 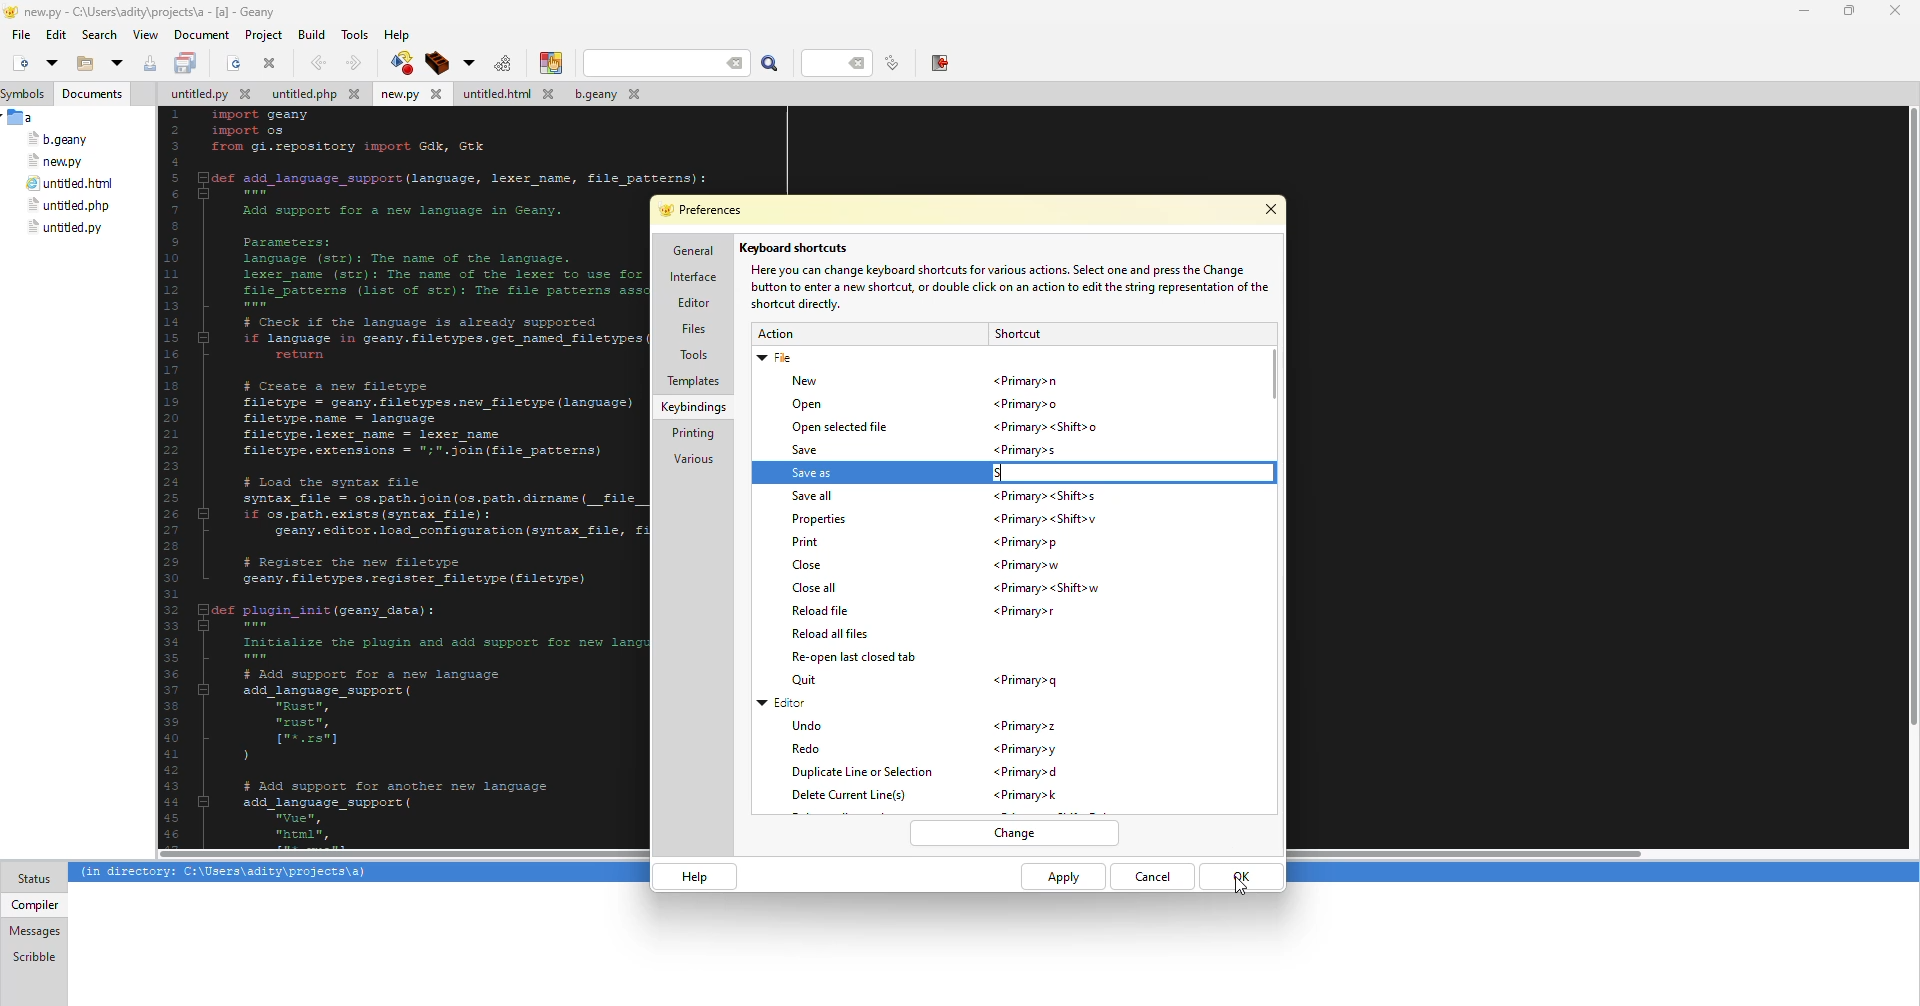 What do you see at coordinates (547, 63) in the screenshot?
I see `color` at bounding box center [547, 63].